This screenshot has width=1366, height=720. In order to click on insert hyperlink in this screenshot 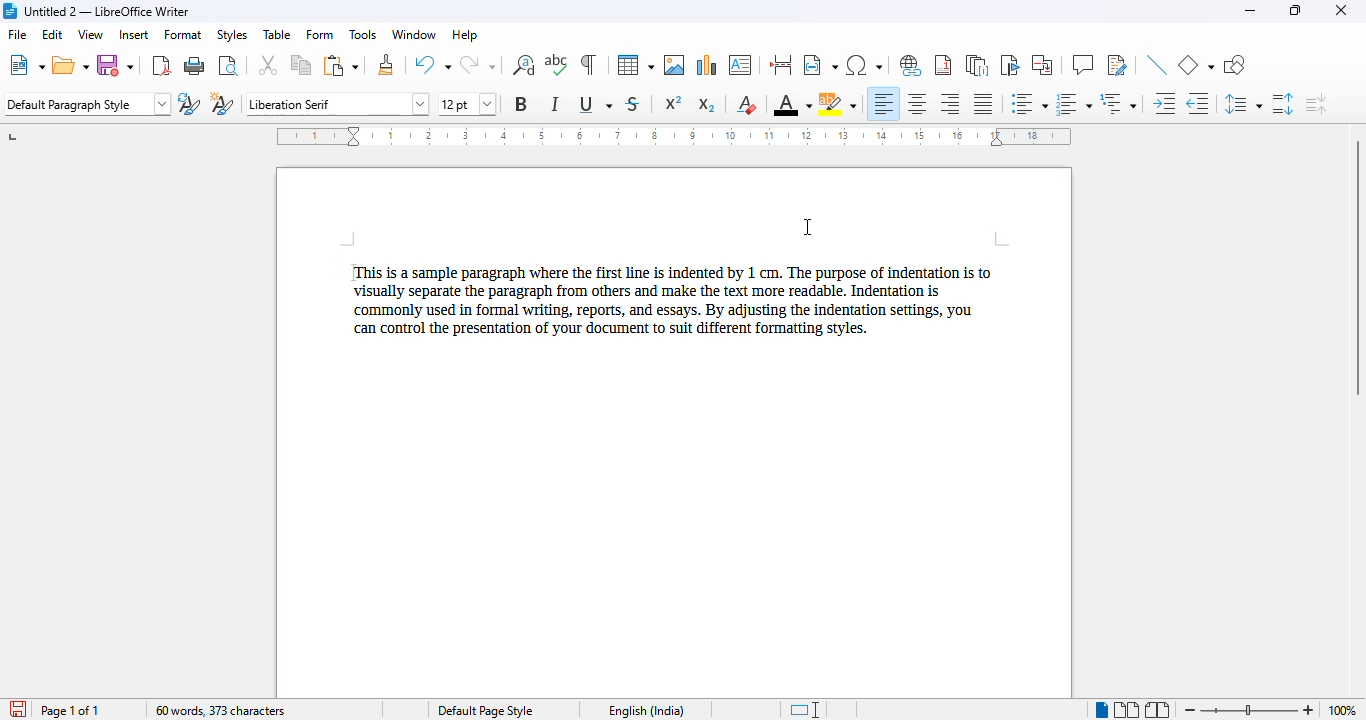, I will do `click(911, 65)`.